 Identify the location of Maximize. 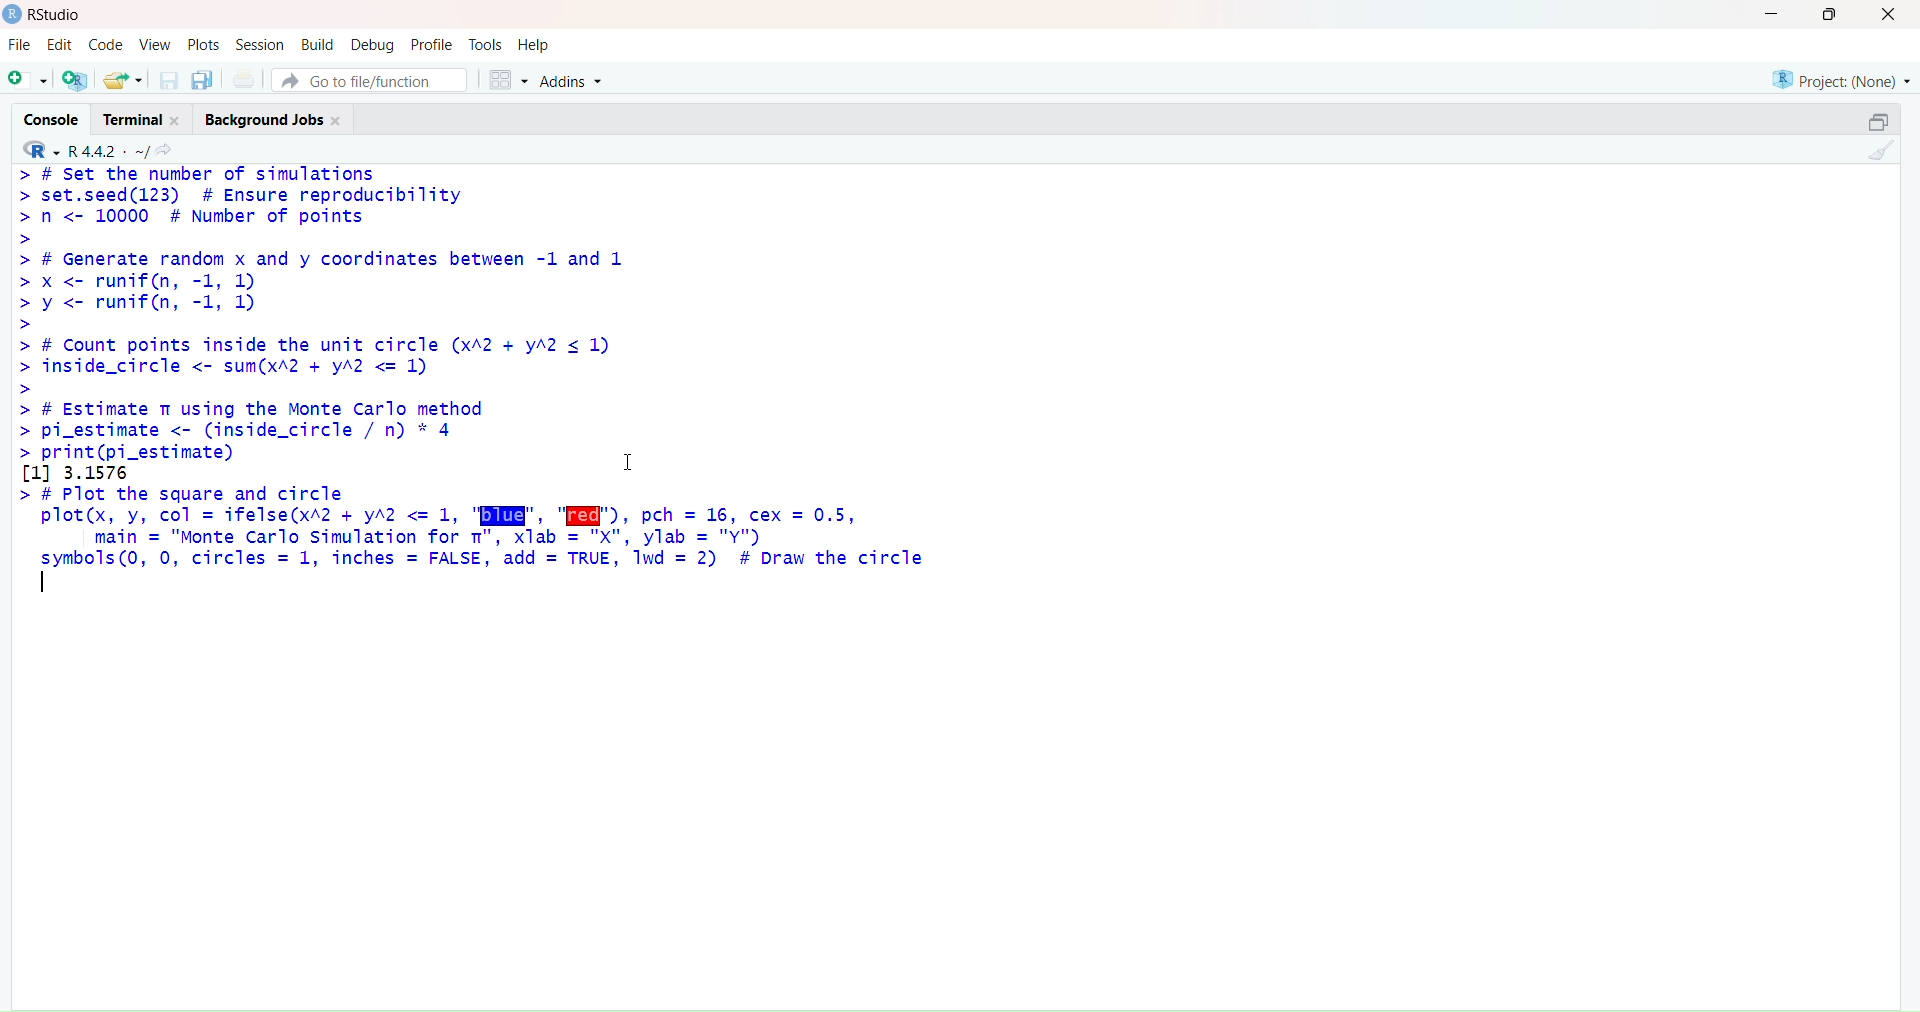
(1833, 18).